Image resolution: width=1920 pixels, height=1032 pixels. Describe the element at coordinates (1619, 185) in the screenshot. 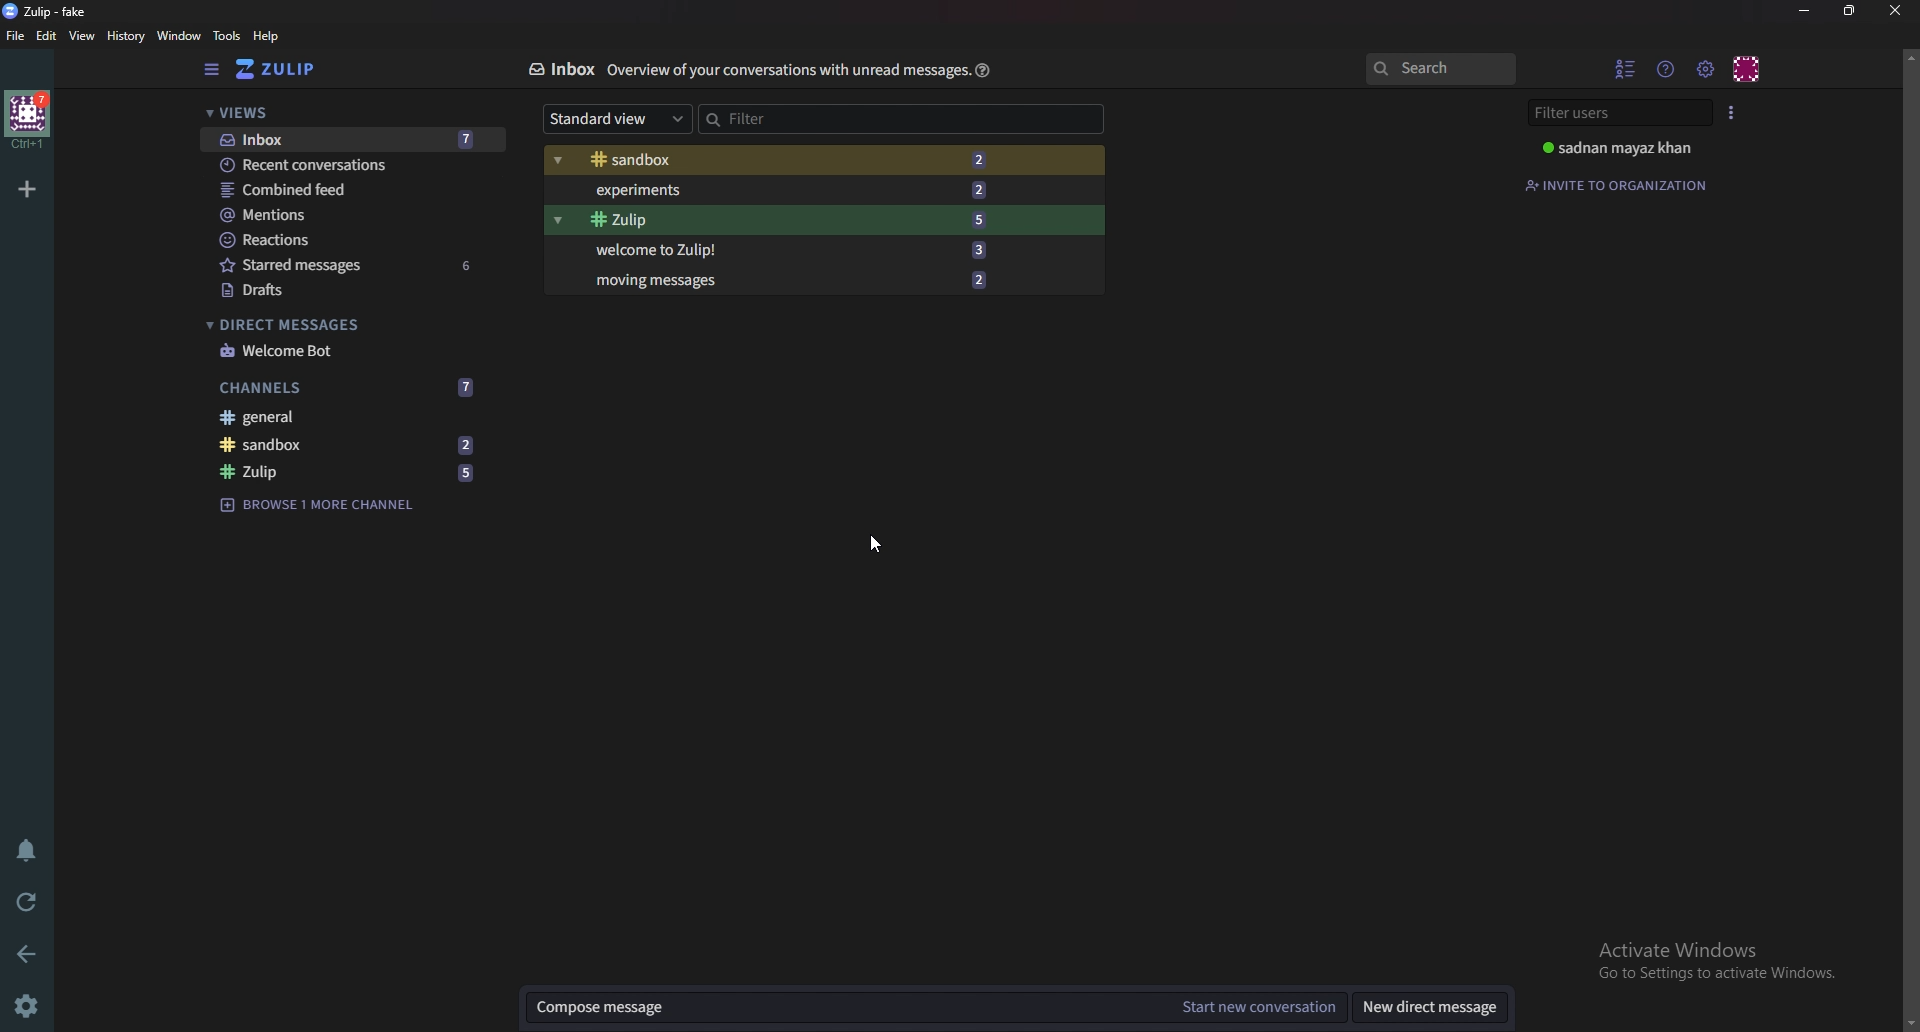

I see `Invite to organization` at that location.